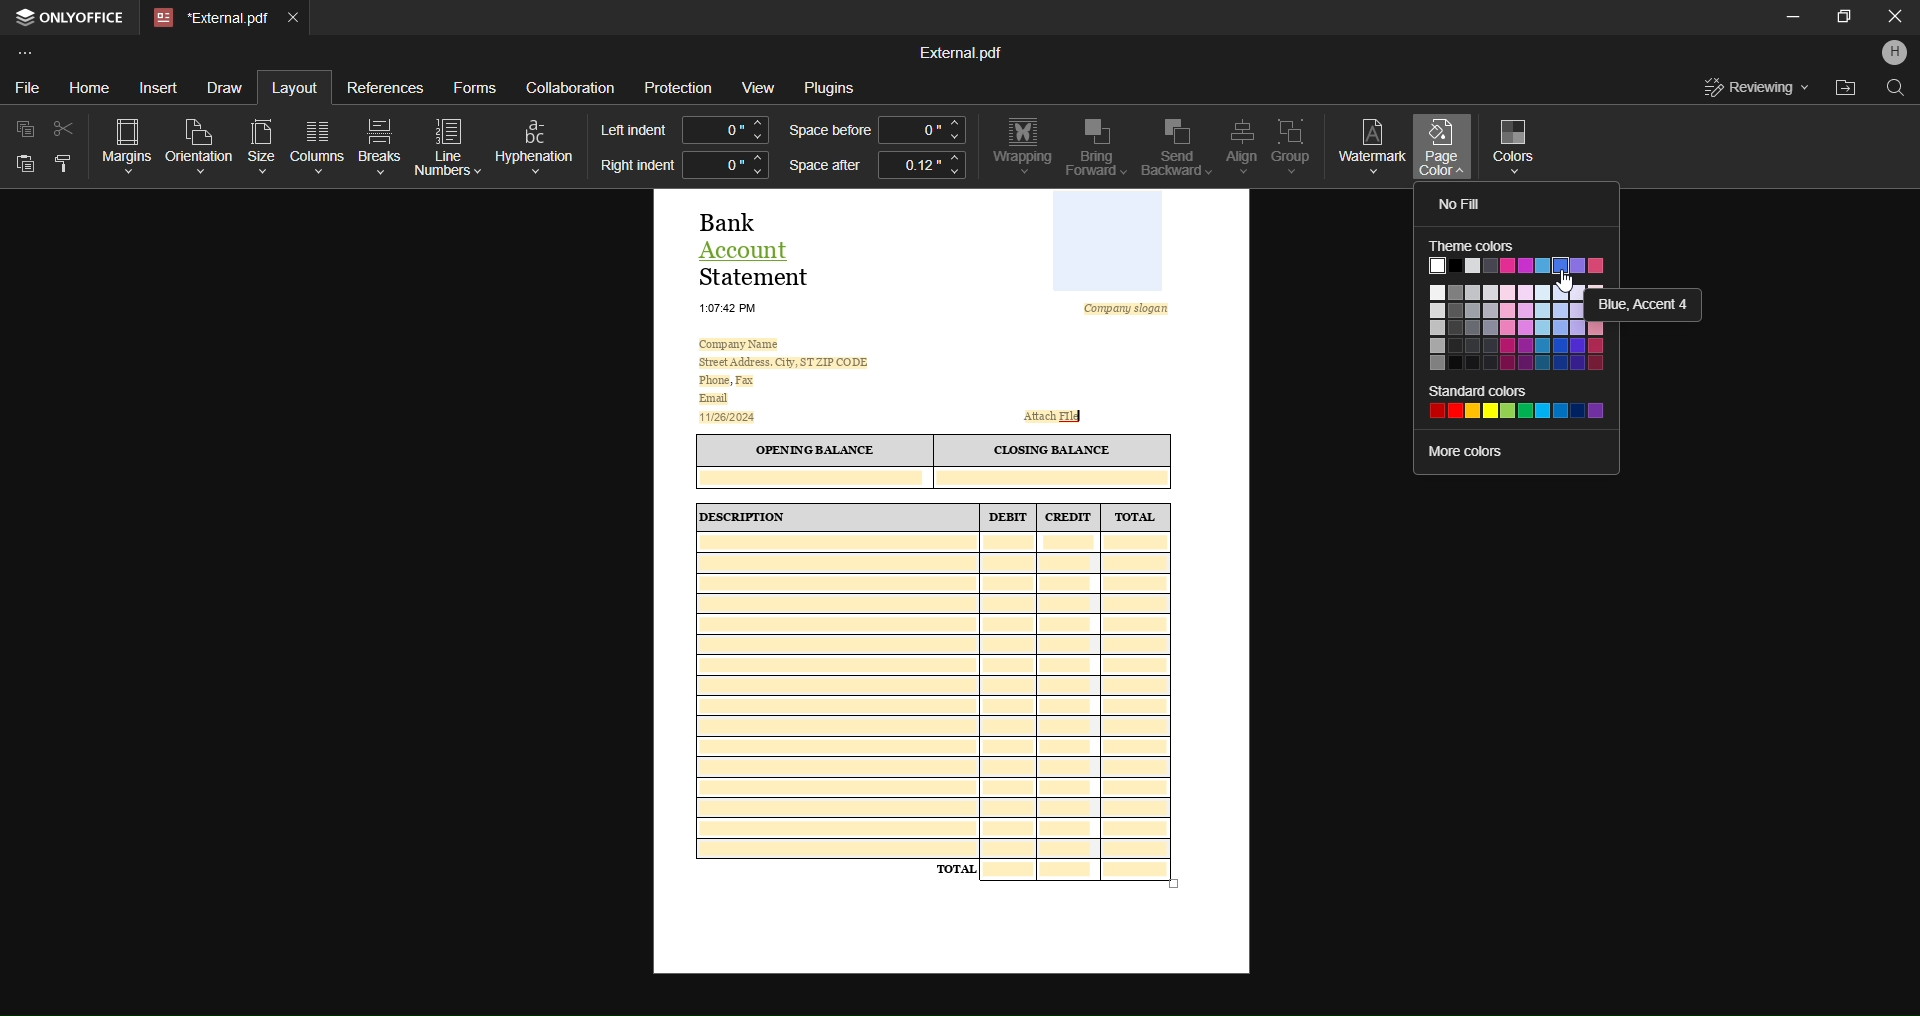 The width and height of the screenshot is (1920, 1016). Describe the element at coordinates (1442, 151) in the screenshot. I see `Page Color` at that location.